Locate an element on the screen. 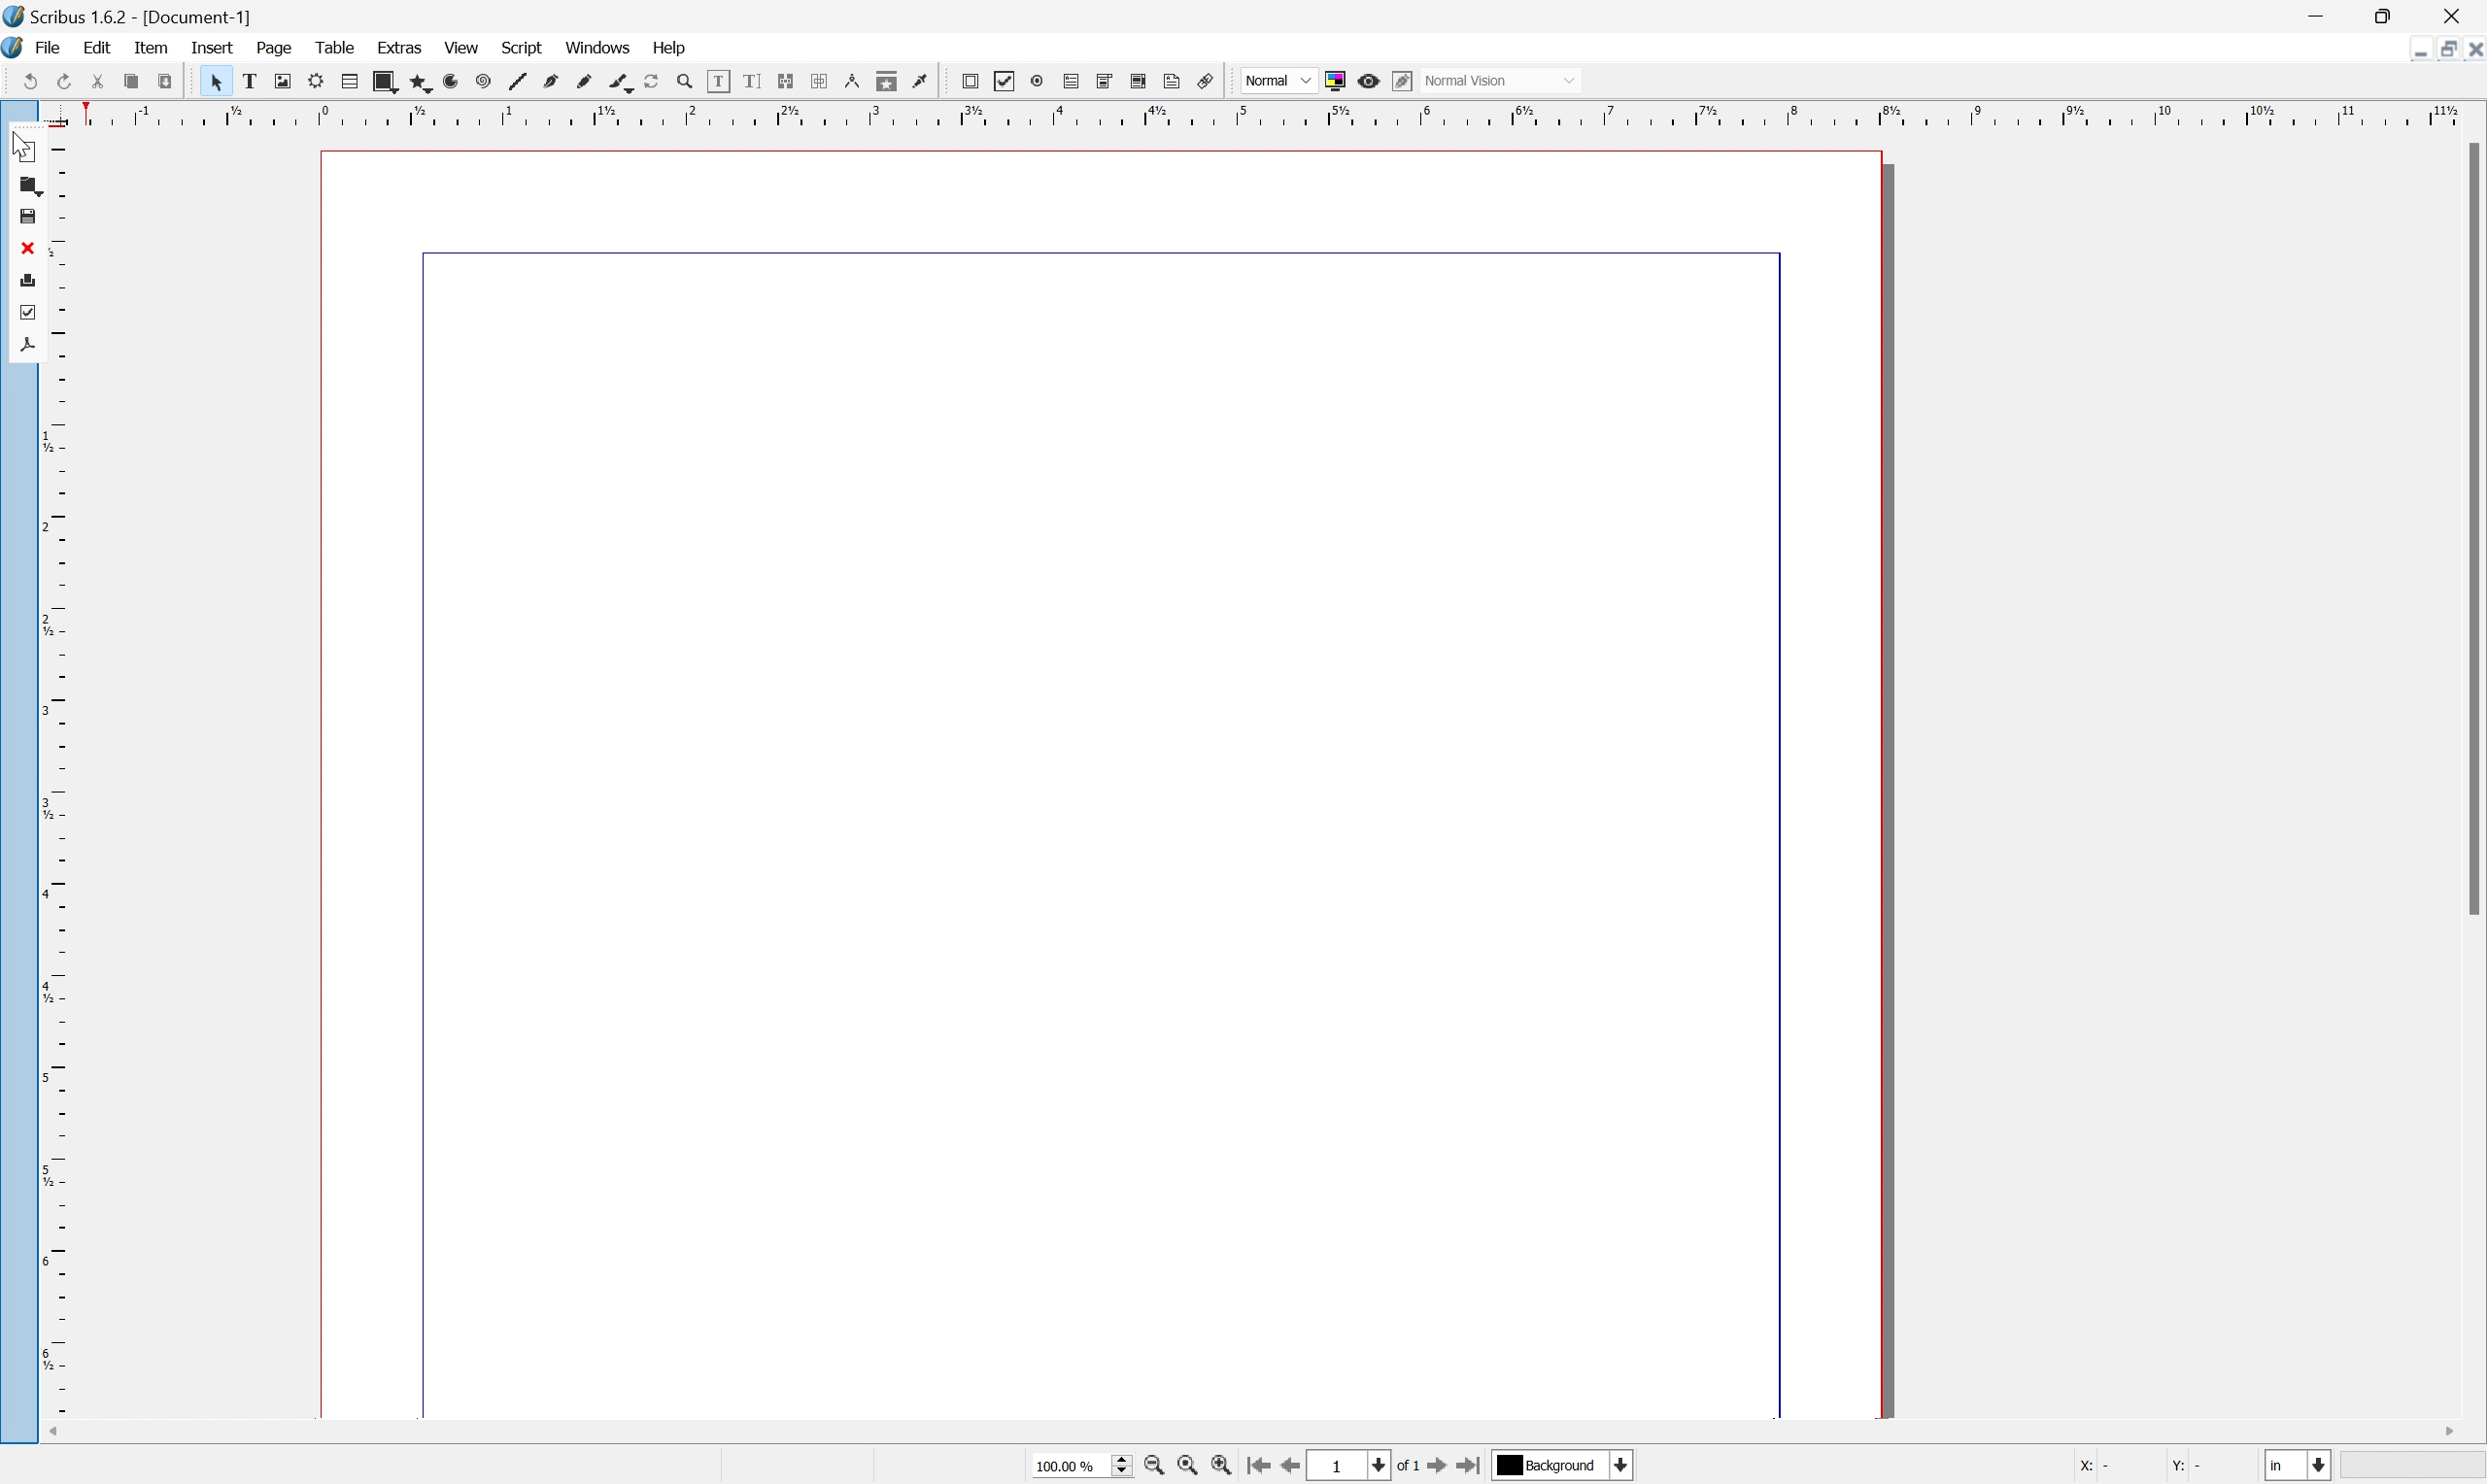 The width and height of the screenshot is (2487, 1484). zoom in is located at coordinates (1220, 1467).